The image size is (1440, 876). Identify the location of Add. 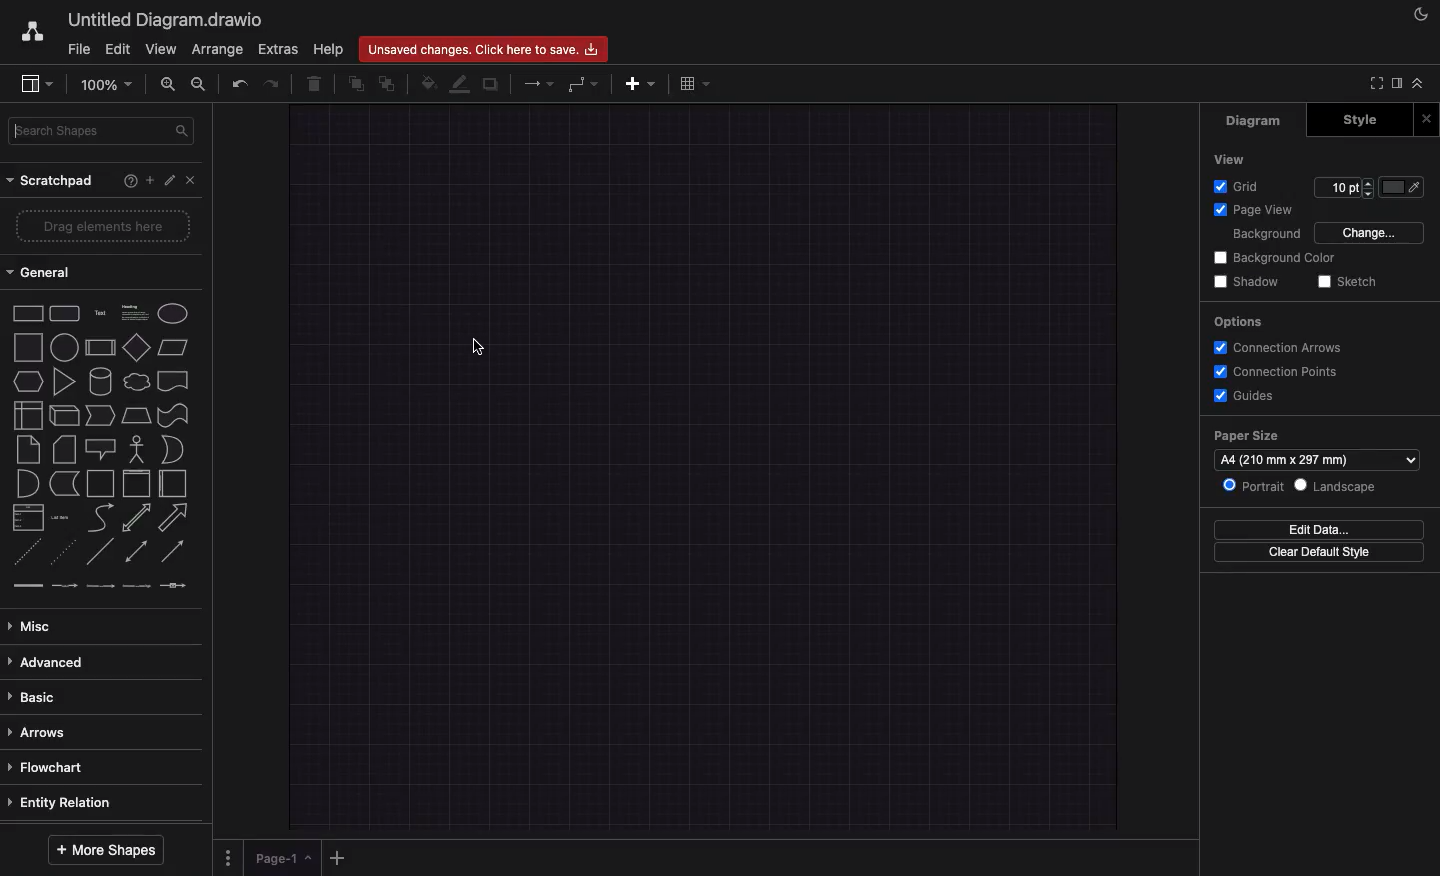
(340, 857).